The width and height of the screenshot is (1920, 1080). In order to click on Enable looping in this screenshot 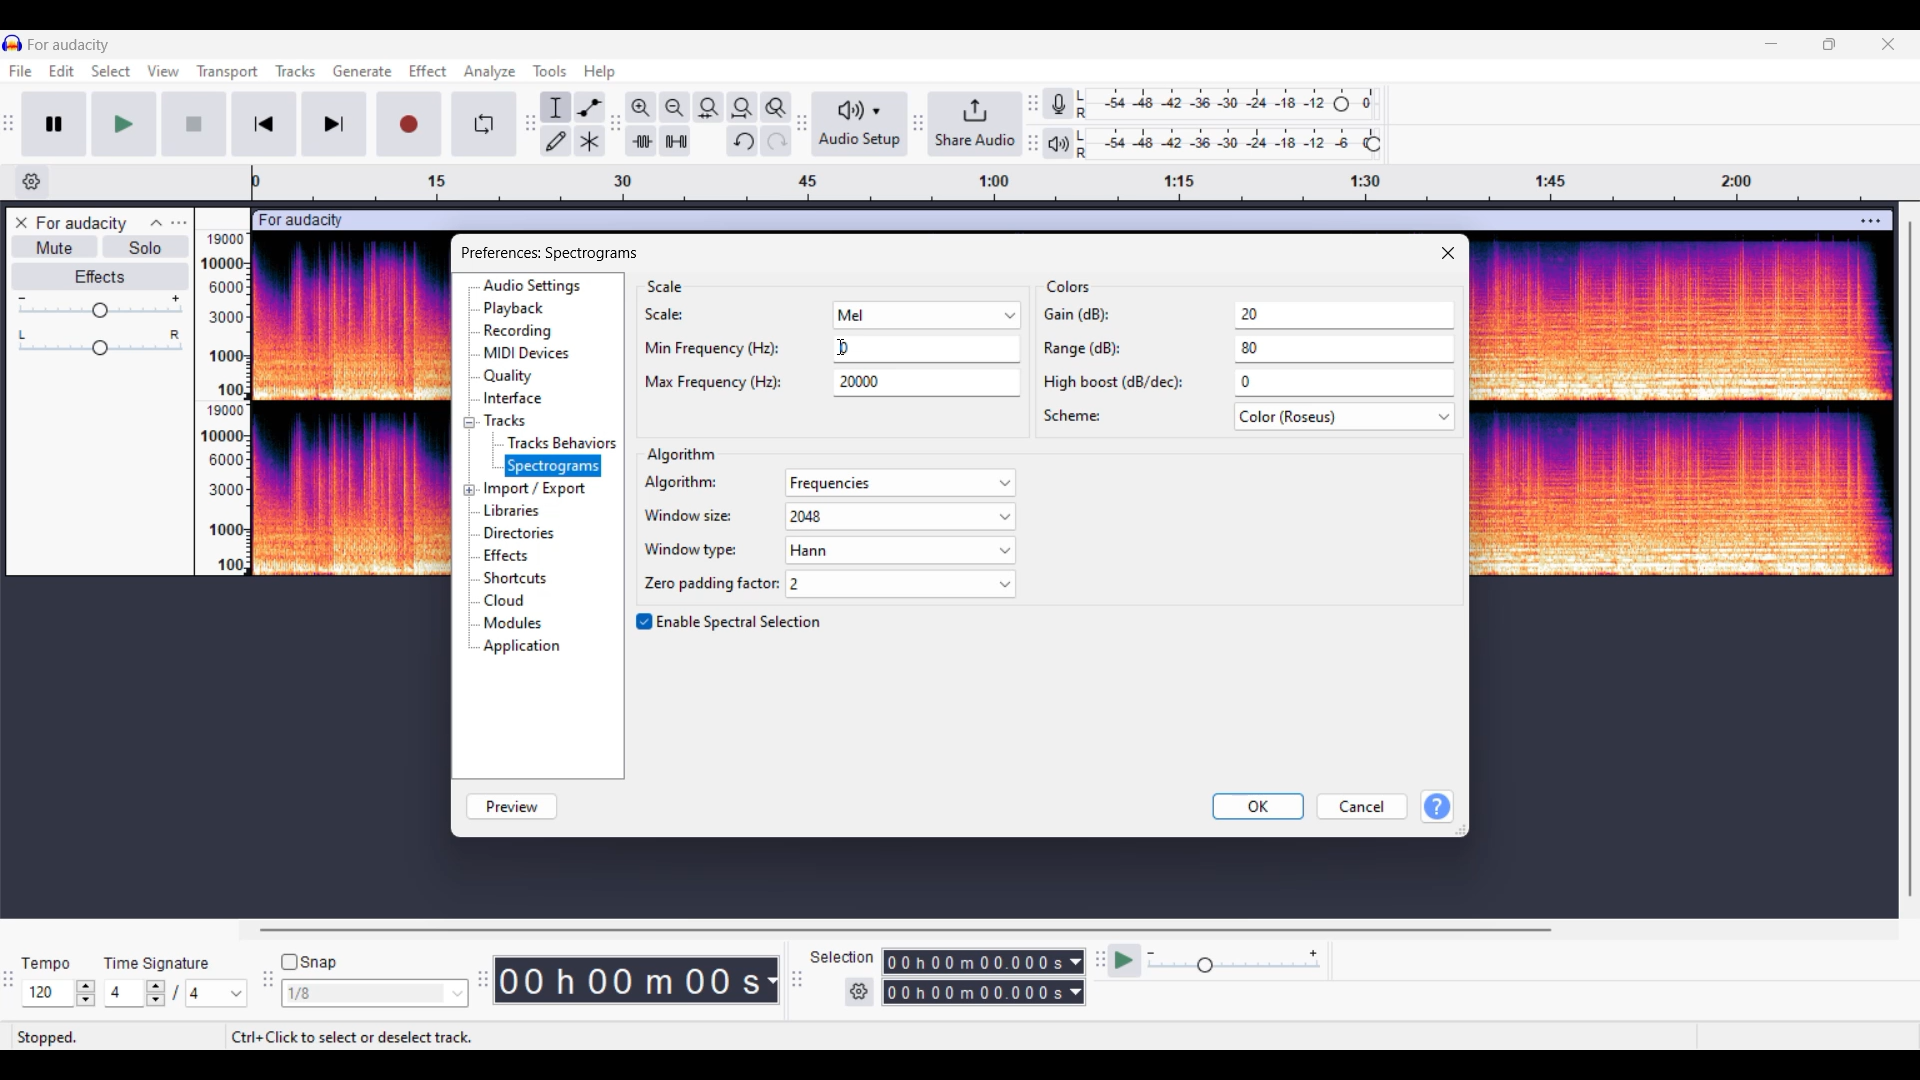, I will do `click(484, 124)`.